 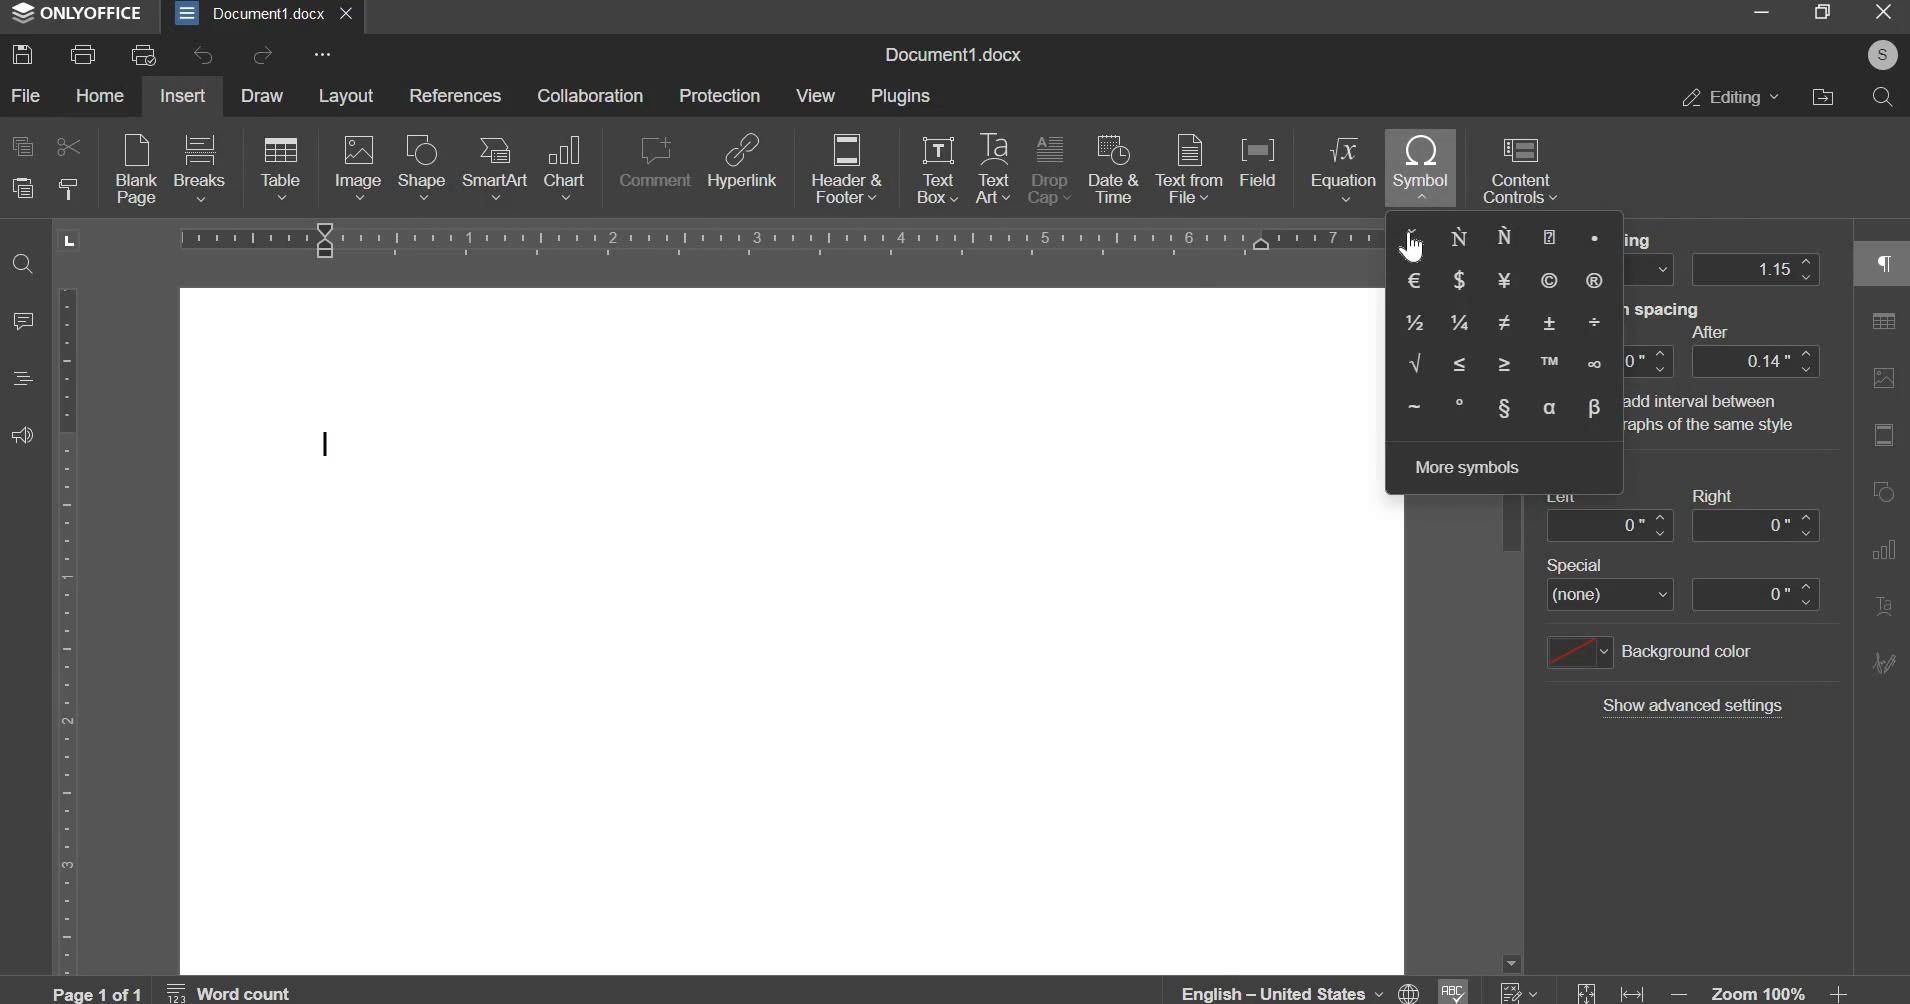 I want to click on image, so click(x=358, y=165).